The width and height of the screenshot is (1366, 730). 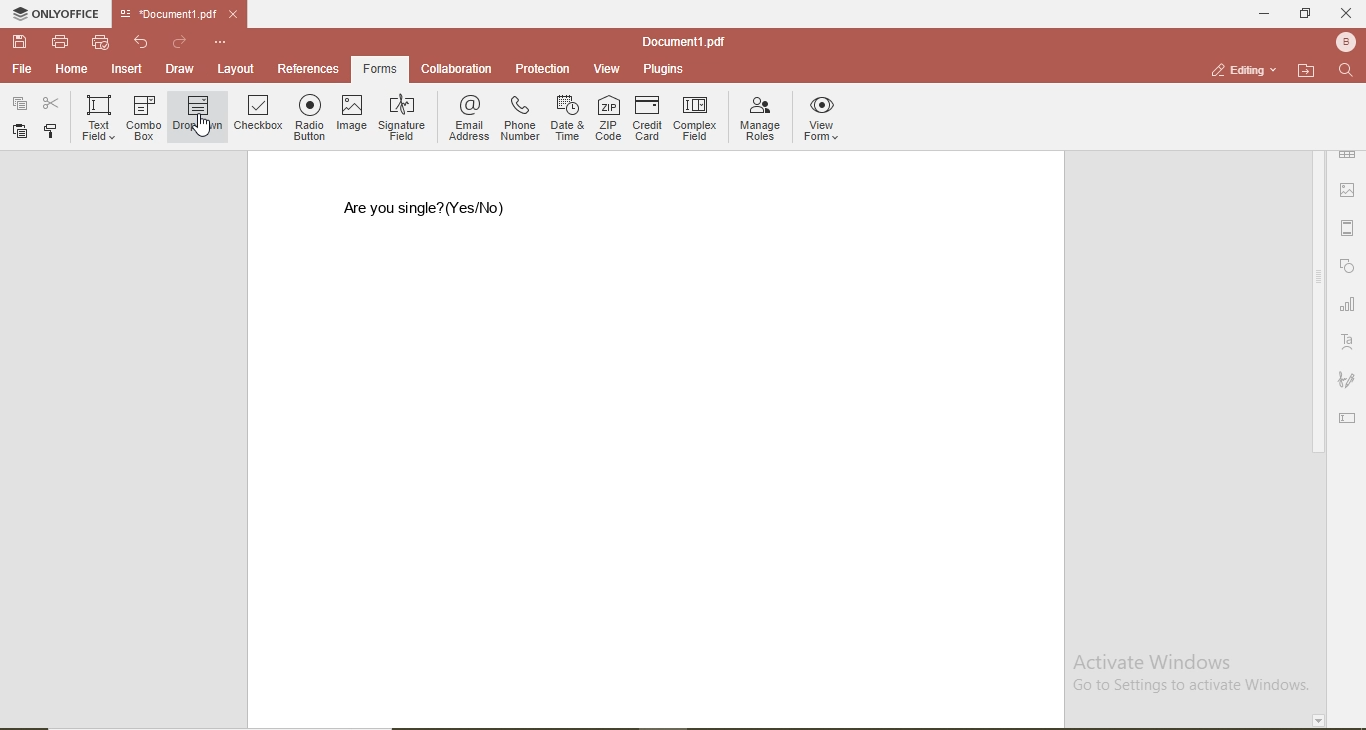 I want to click on view forms, so click(x=823, y=120).